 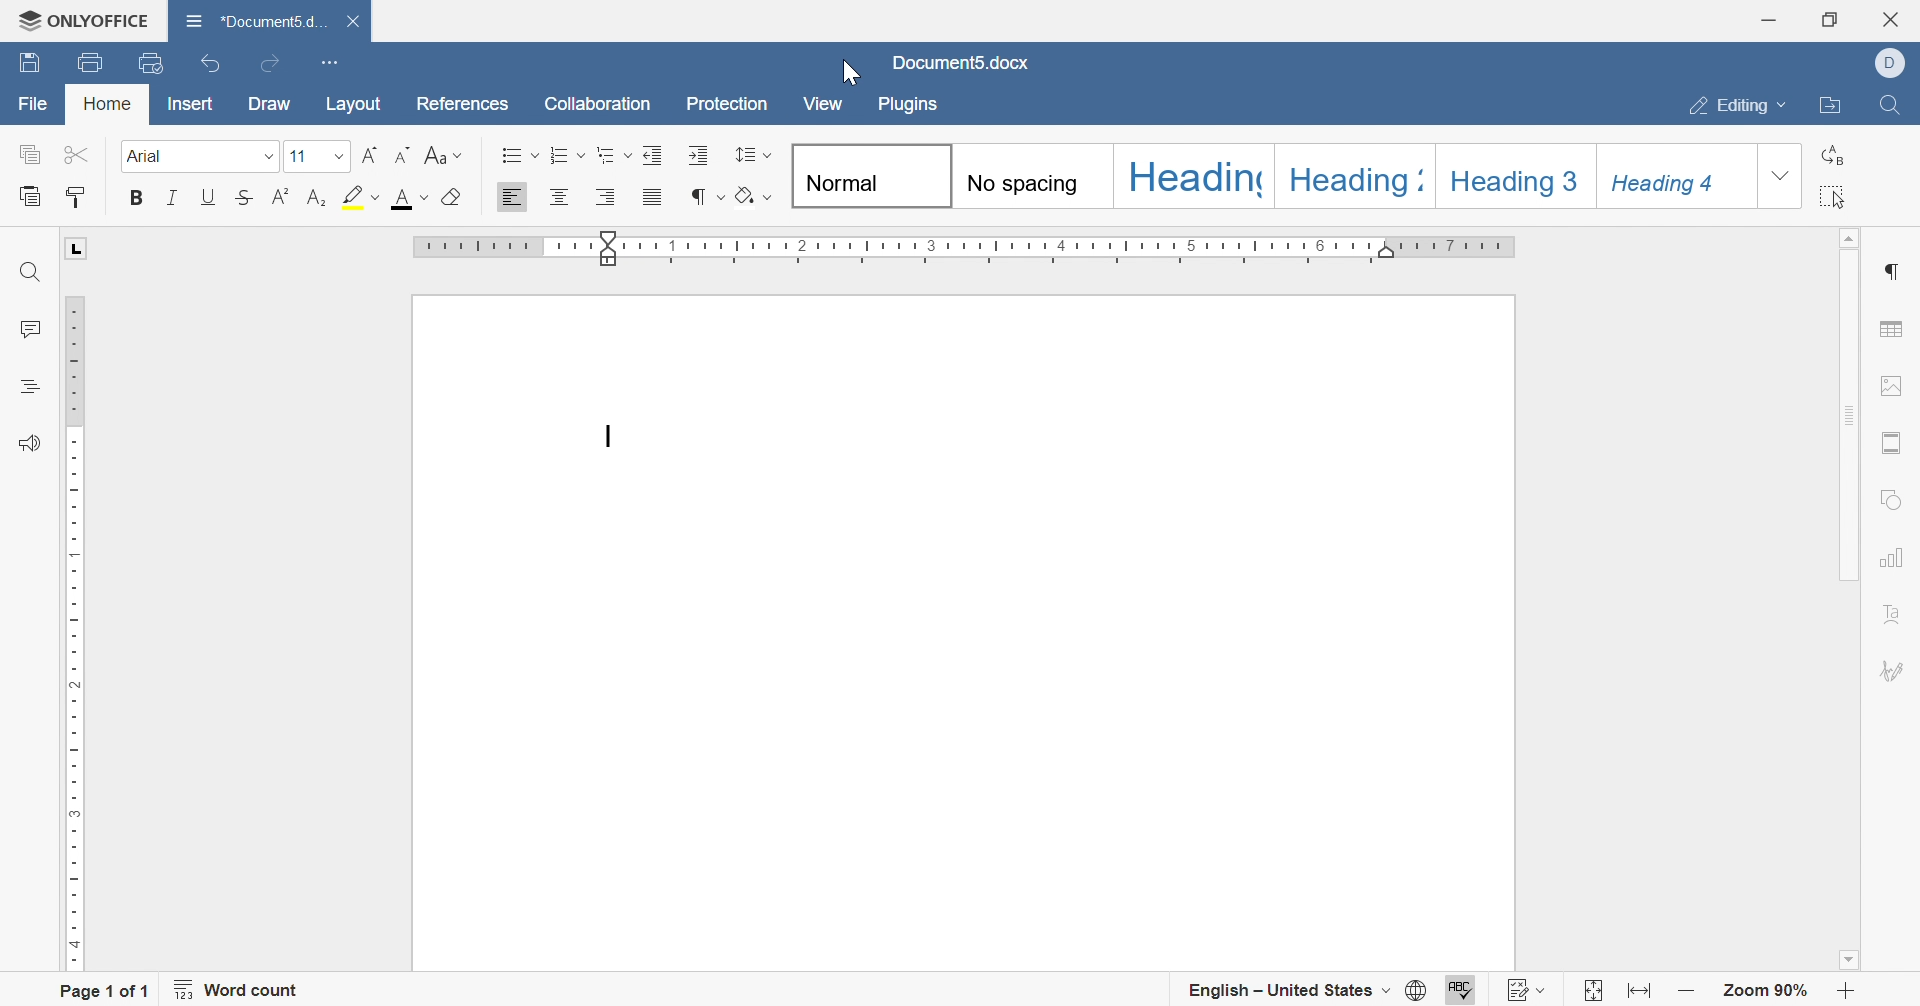 I want to click on paste, so click(x=33, y=195).